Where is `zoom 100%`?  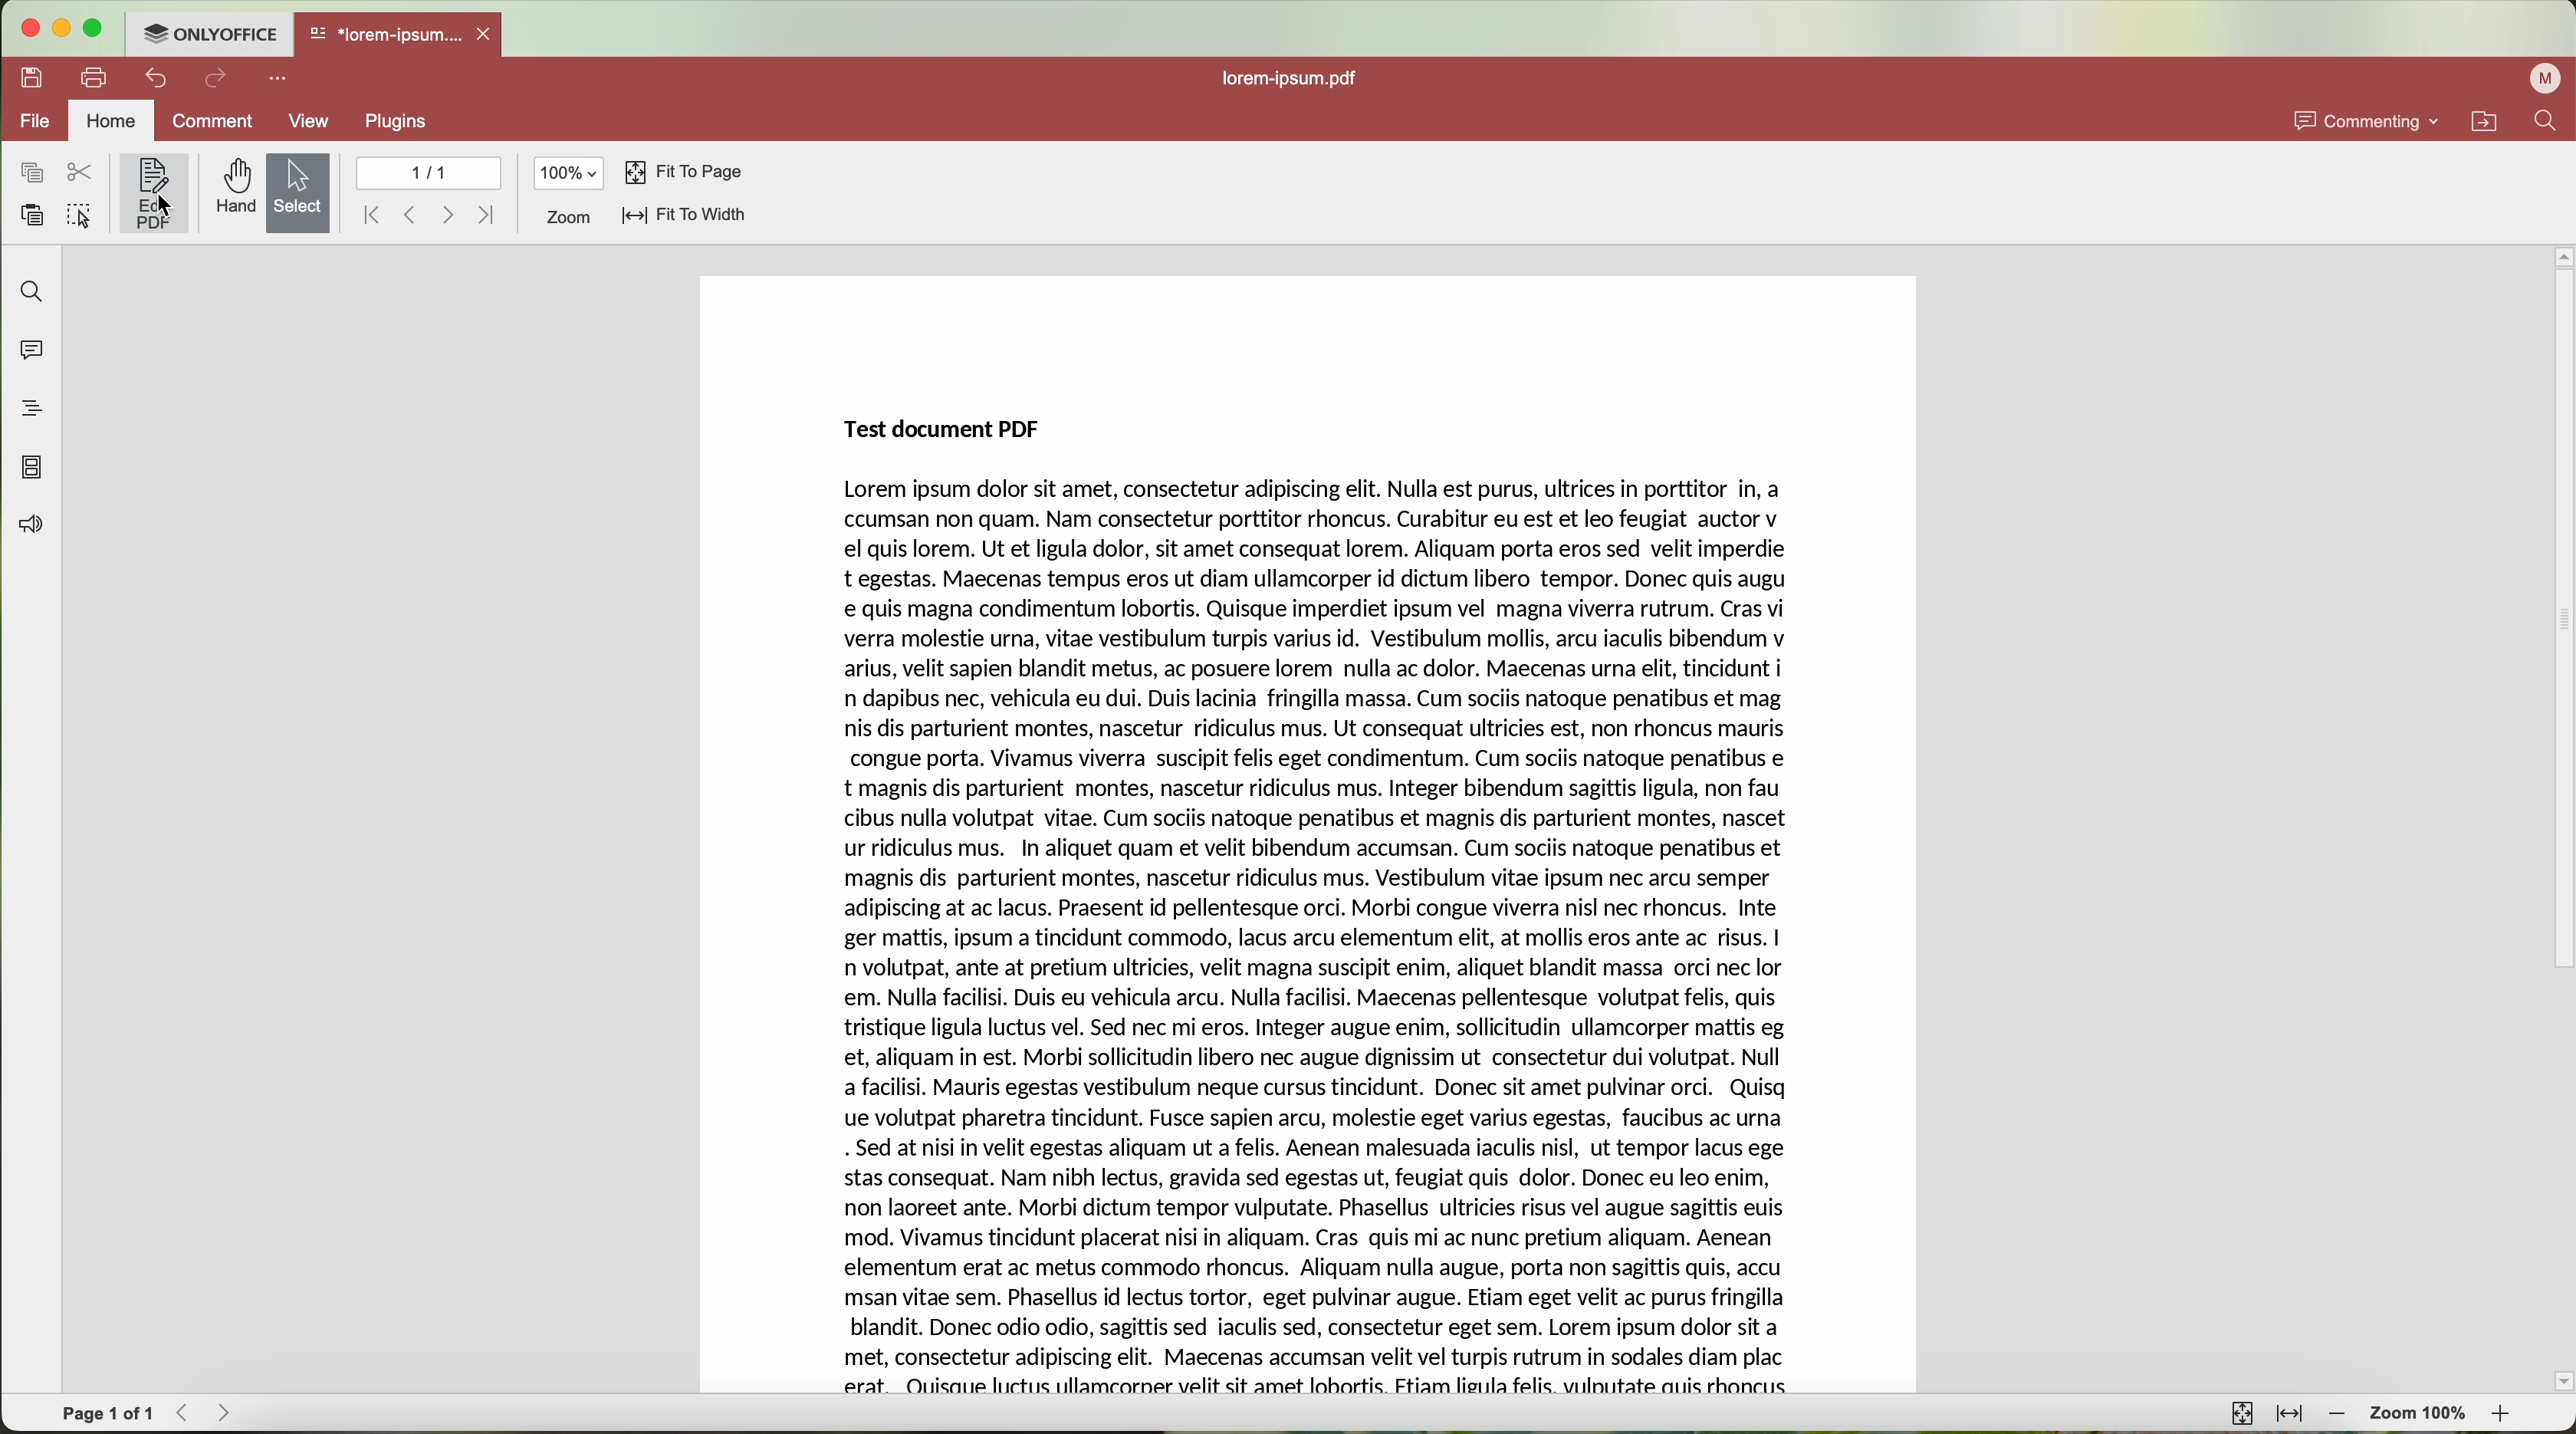
zoom 100% is located at coordinates (2420, 1417).